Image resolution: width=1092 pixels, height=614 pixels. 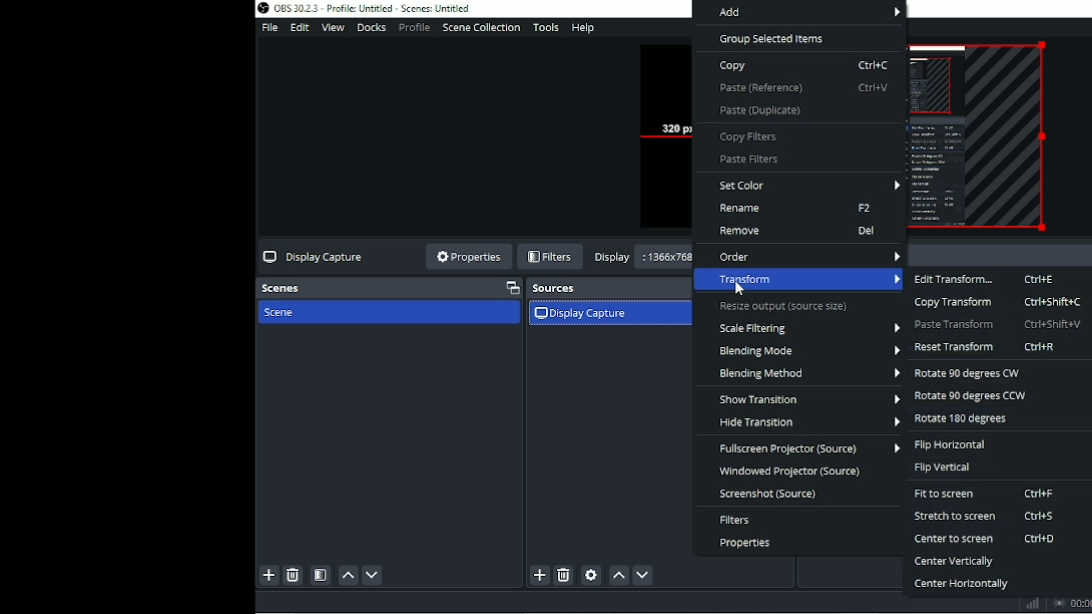 I want to click on cursor, so click(x=737, y=292).